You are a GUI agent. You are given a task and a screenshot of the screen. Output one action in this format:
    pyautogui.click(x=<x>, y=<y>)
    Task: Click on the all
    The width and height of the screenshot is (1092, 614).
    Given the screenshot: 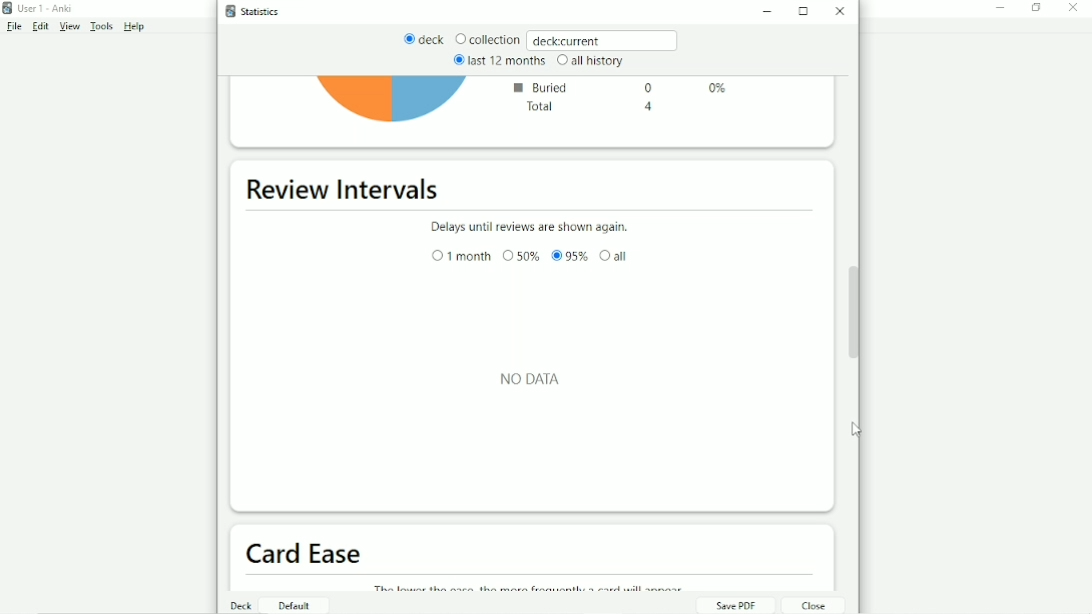 What is the action you would take?
    pyautogui.click(x=615, y=255)
    